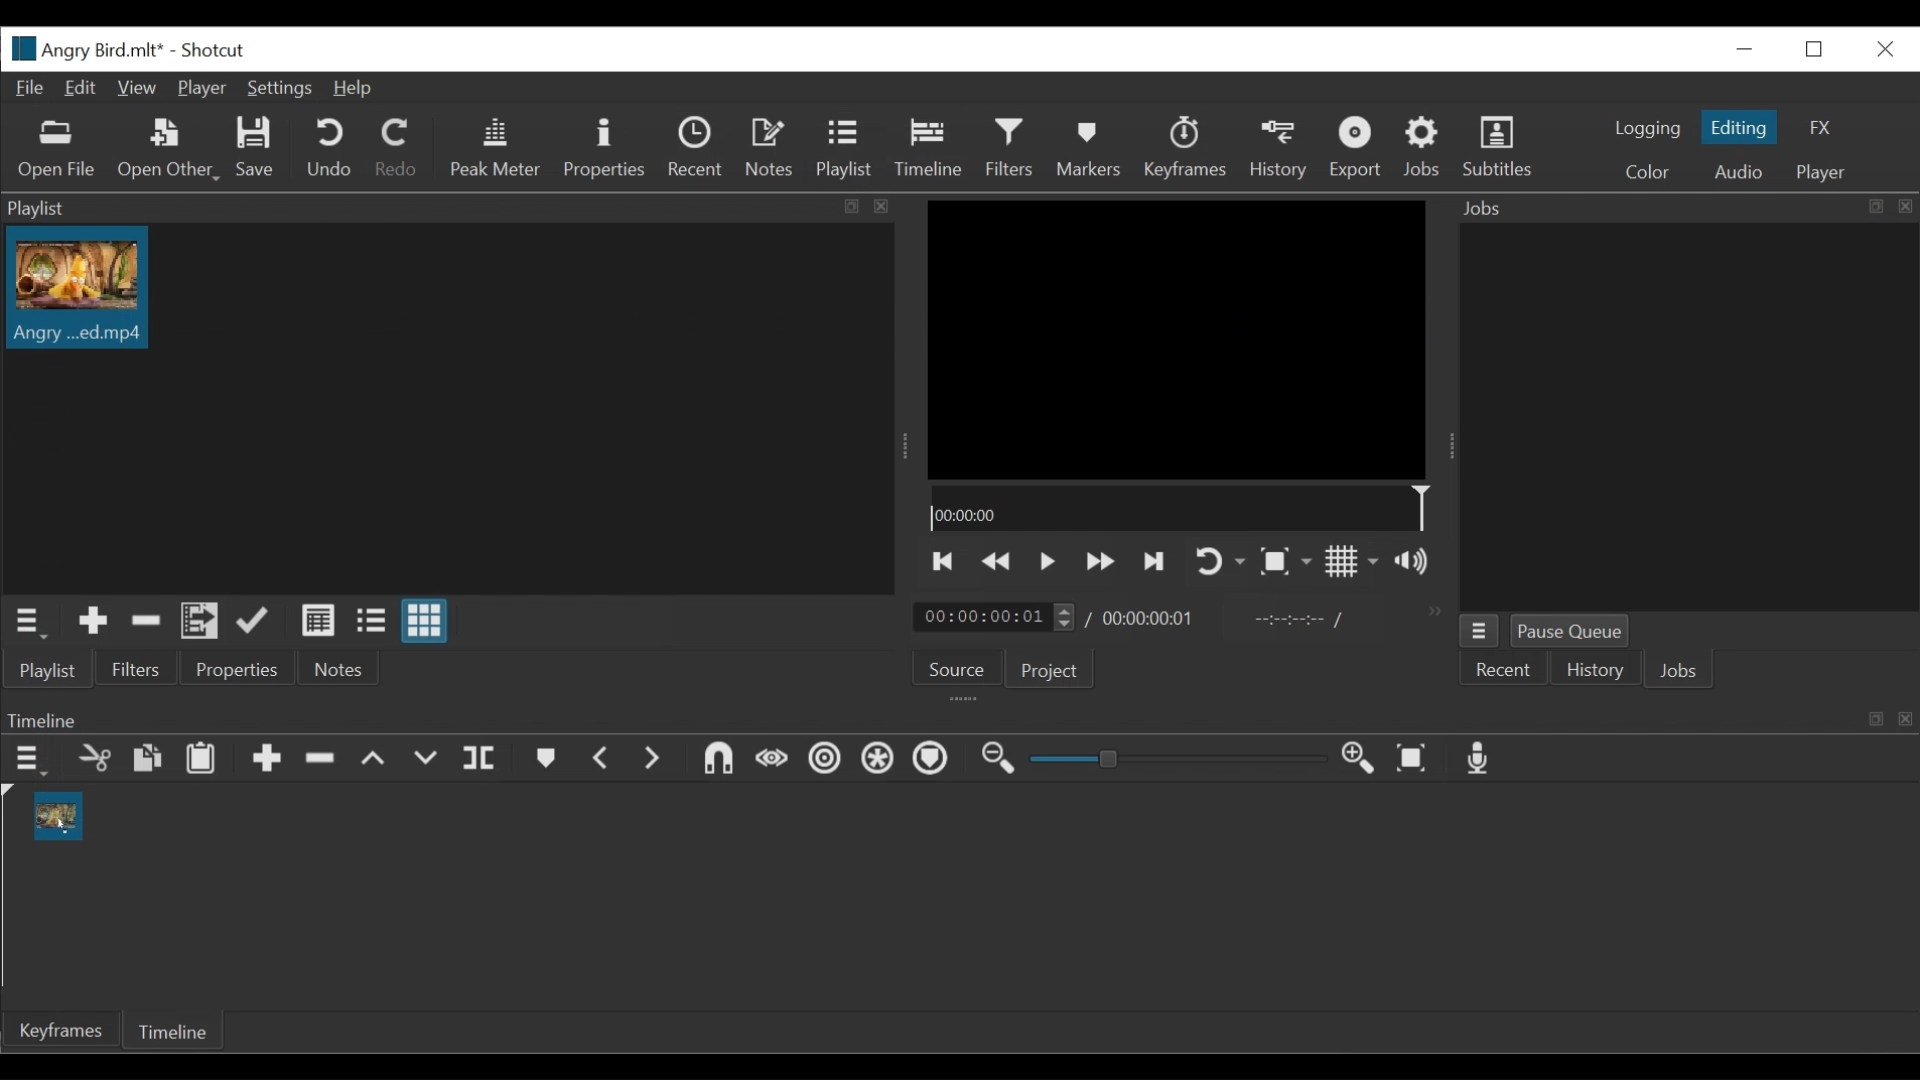  What do you see at coordinates (241, 668) in the screenshot?
I see `Properties` at bounding box center [241, 668].